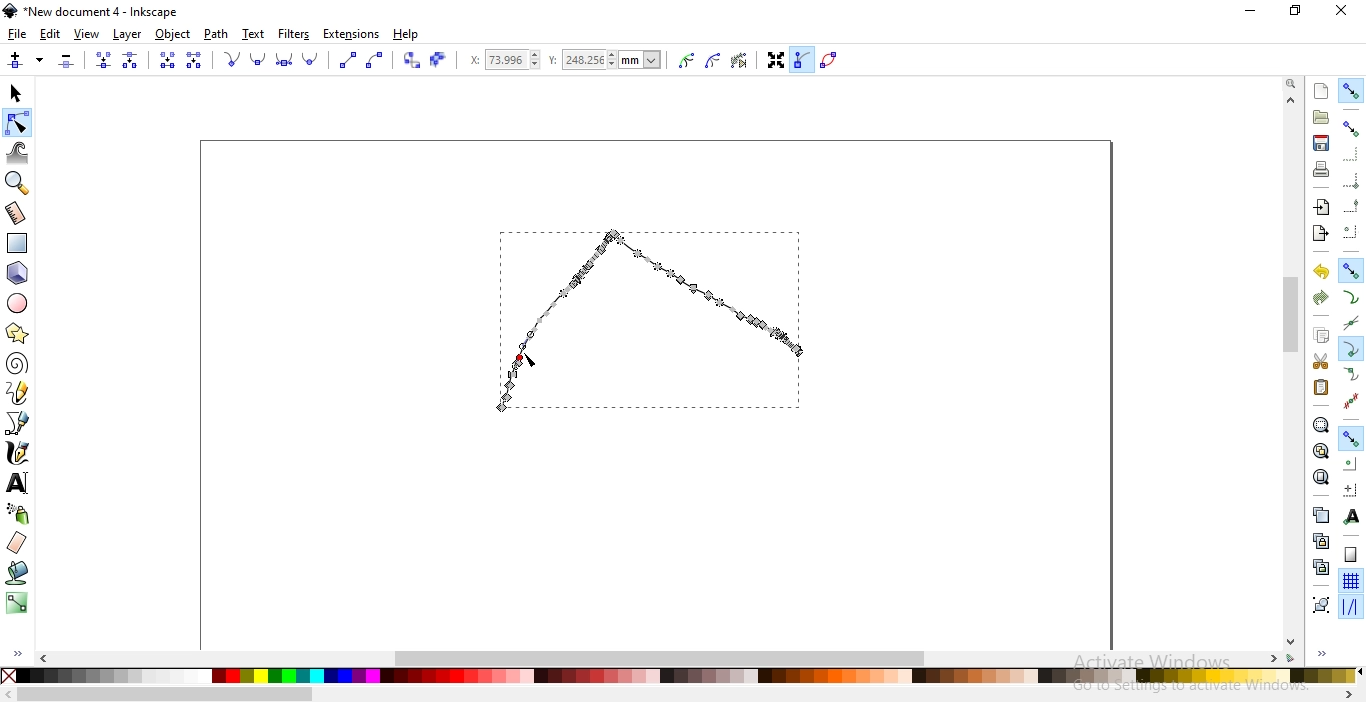 This screenshot has width=1366, height=702. Describe the element at coordinates (775, 63) in the screenshot. I see `show transformational handles for selected nodes` at that location.